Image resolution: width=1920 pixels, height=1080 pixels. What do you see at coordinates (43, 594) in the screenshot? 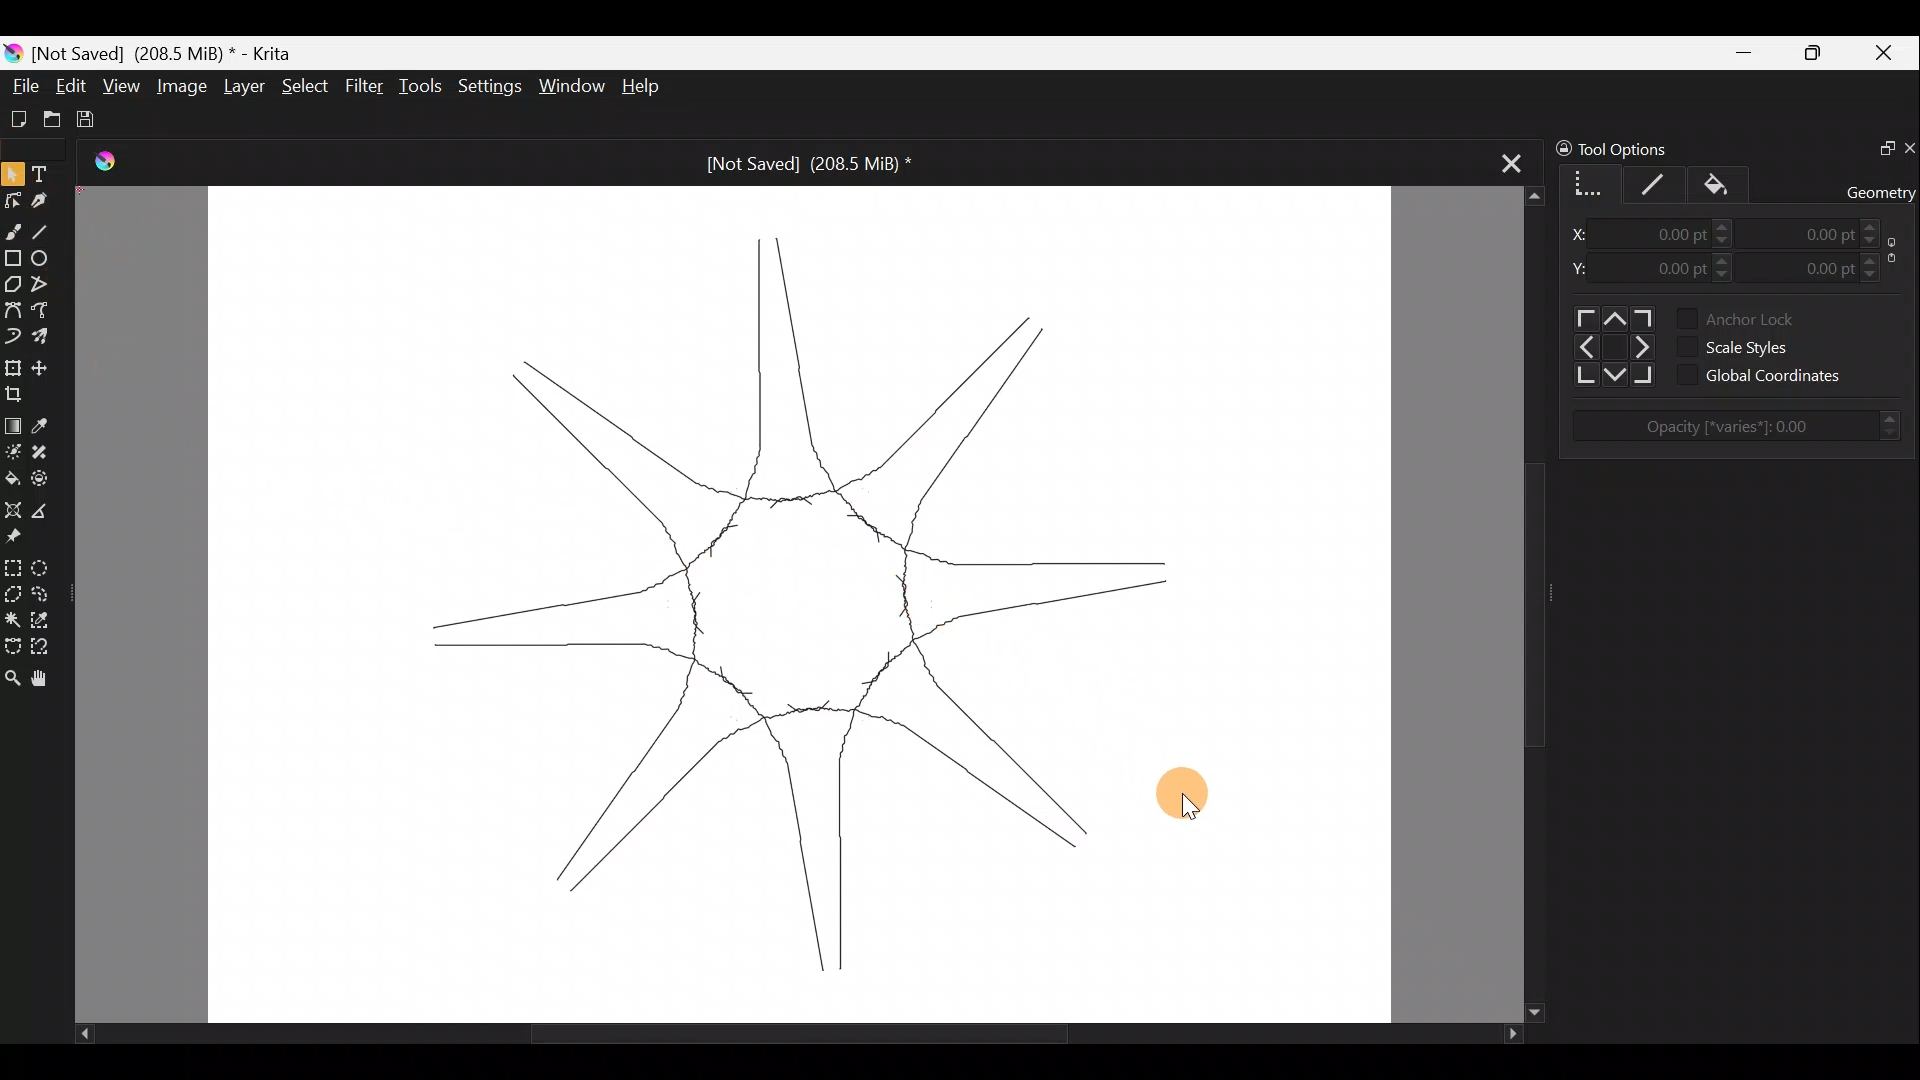
I see `Freehand selection tool` at bounding box center [43, 594].